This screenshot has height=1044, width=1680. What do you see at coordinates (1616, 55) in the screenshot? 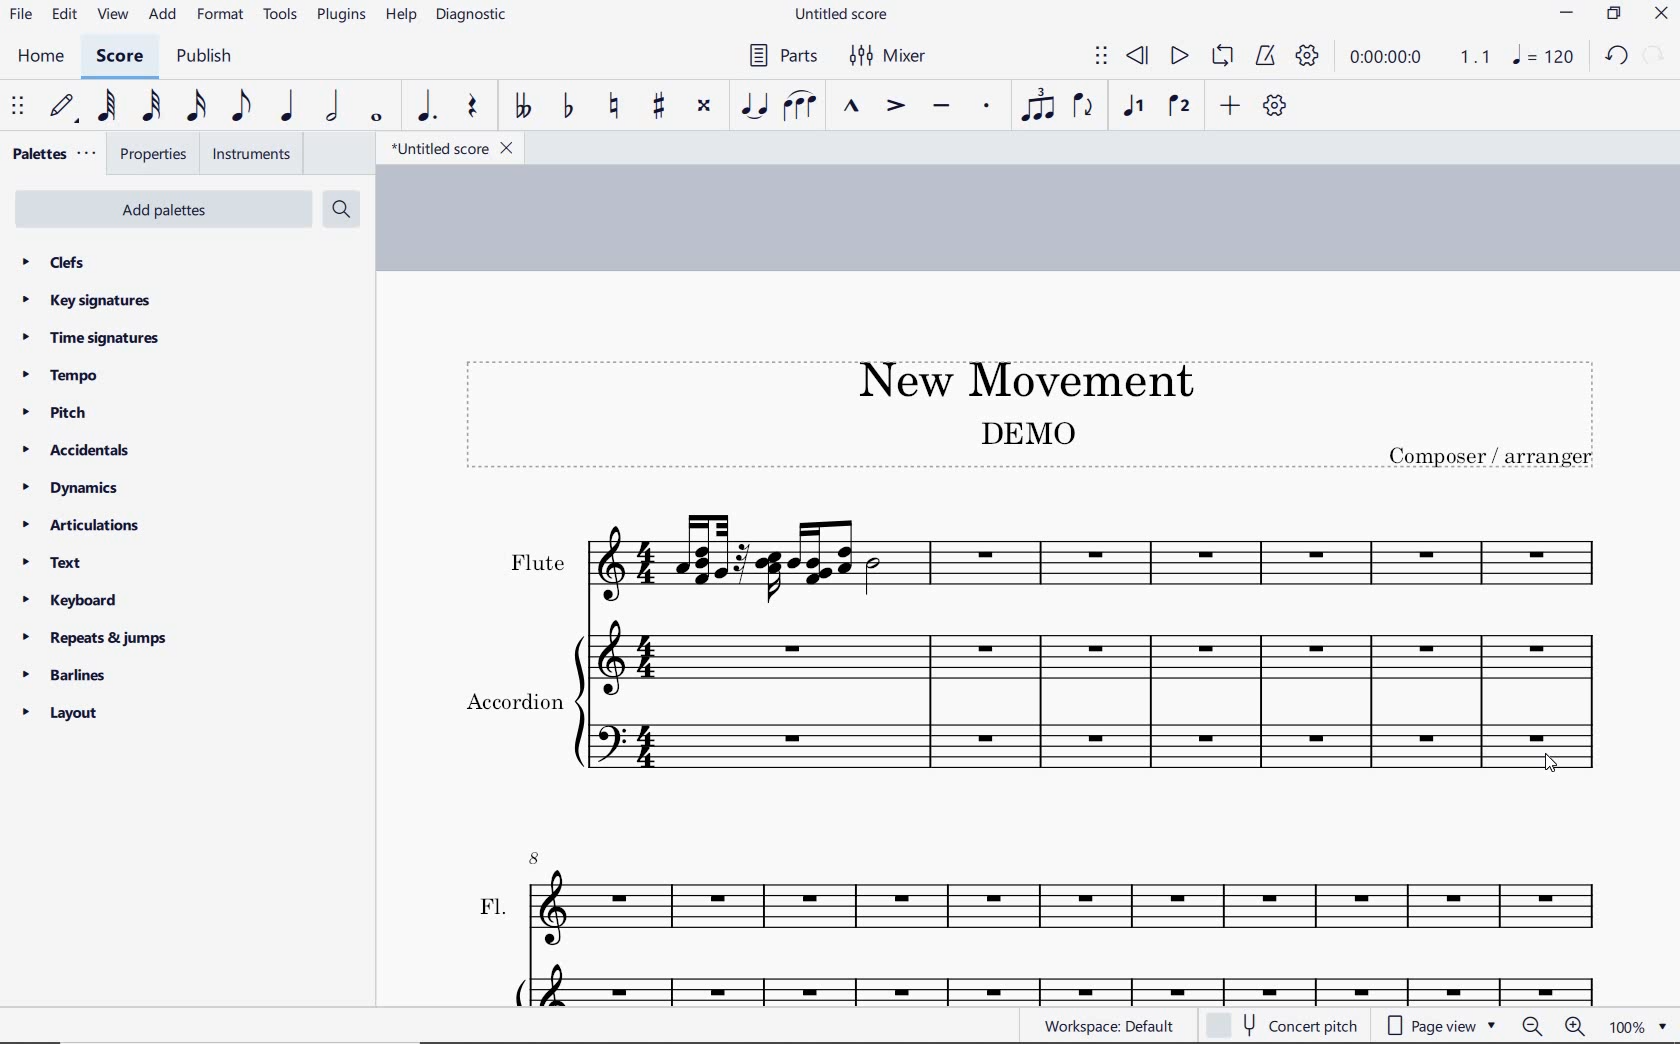
I see `redo` at bounding box center [1616, 55].